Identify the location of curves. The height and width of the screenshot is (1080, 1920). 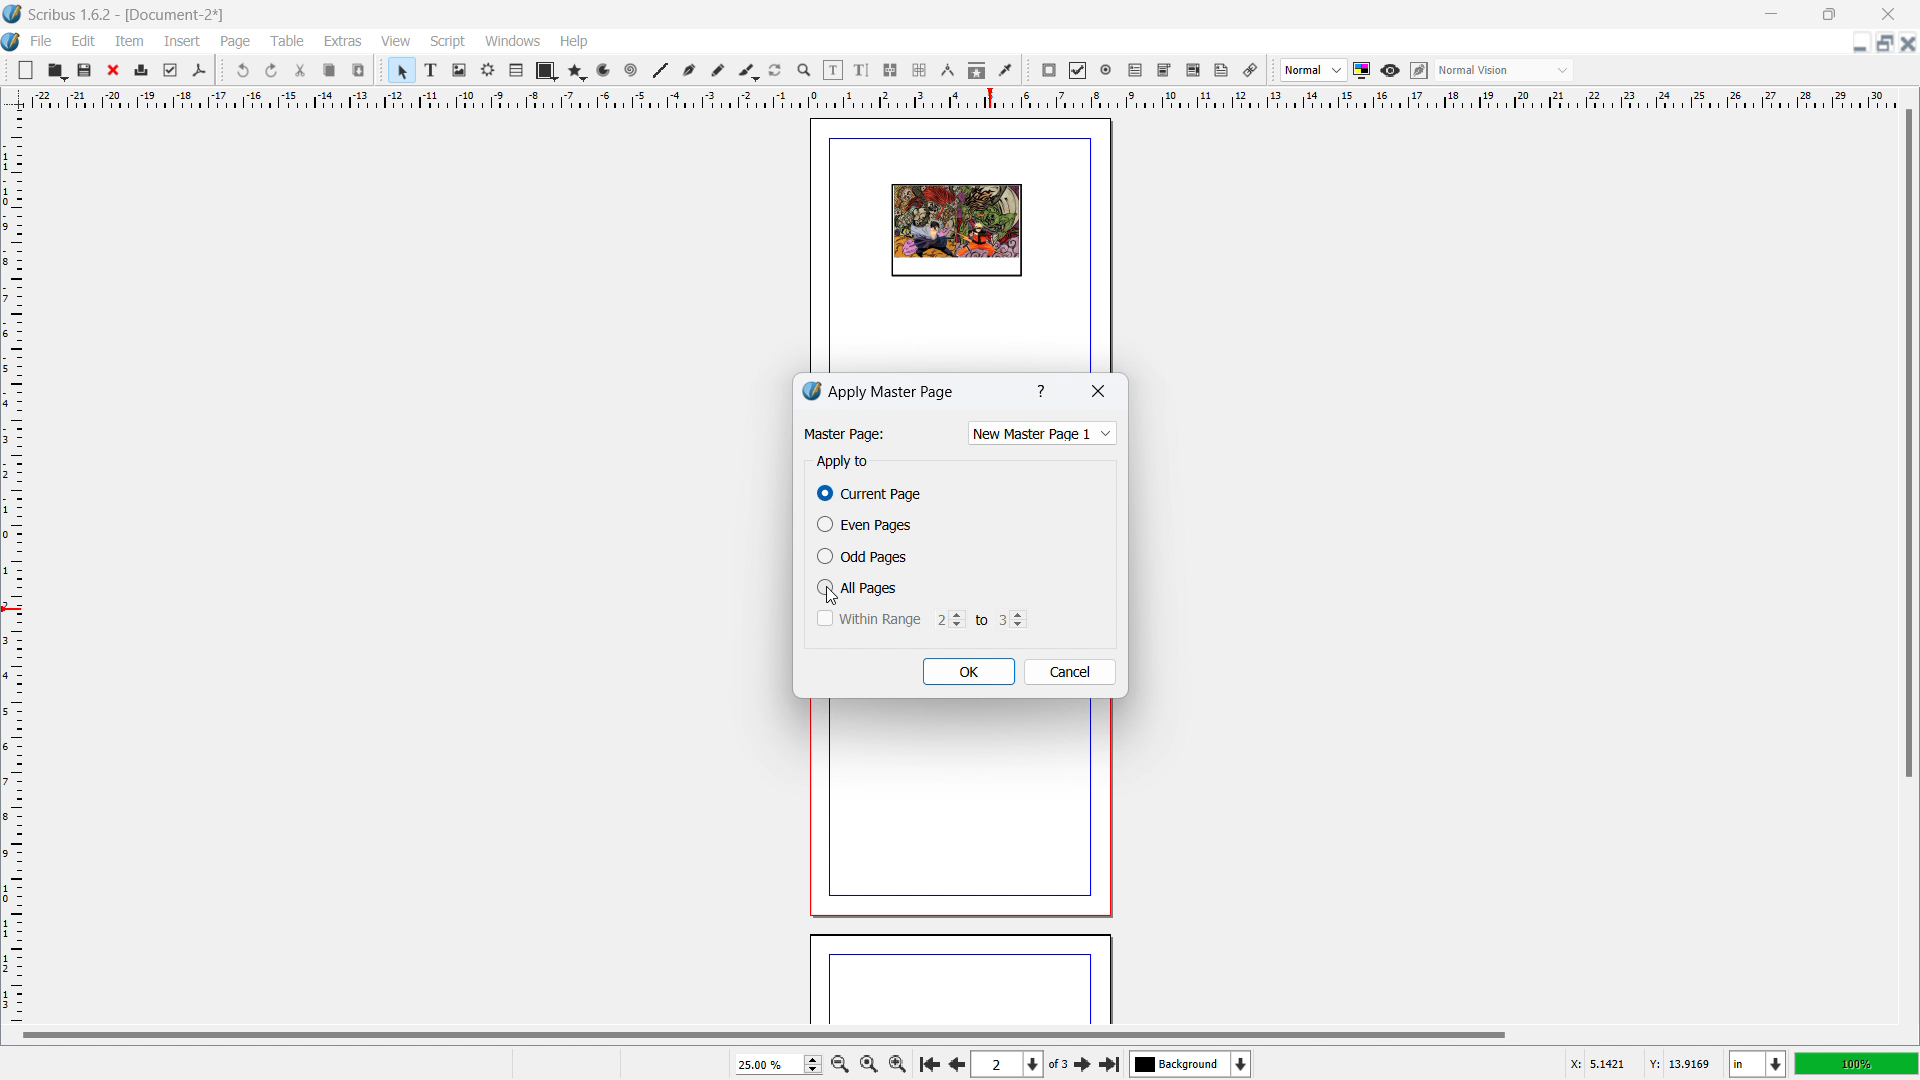
(606, 71).